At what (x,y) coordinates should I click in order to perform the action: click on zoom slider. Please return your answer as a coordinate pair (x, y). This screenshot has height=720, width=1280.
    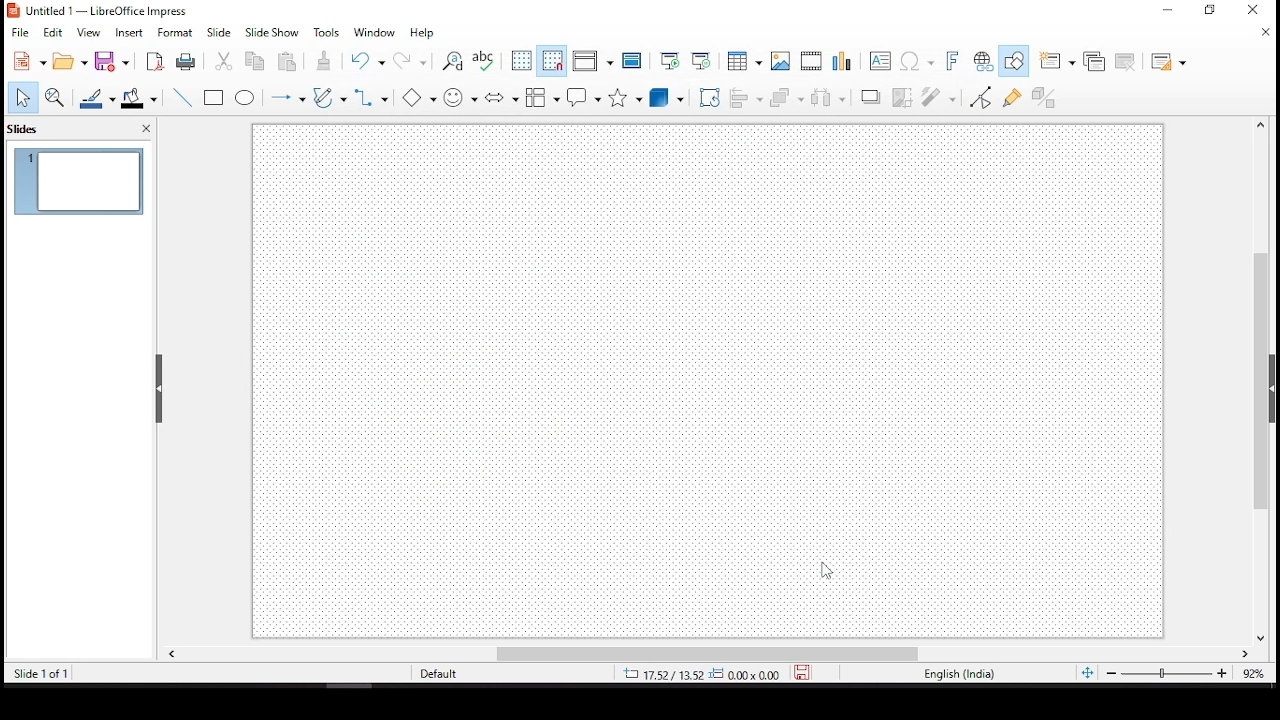
    Looking at the image, I should click on (1167, 673).